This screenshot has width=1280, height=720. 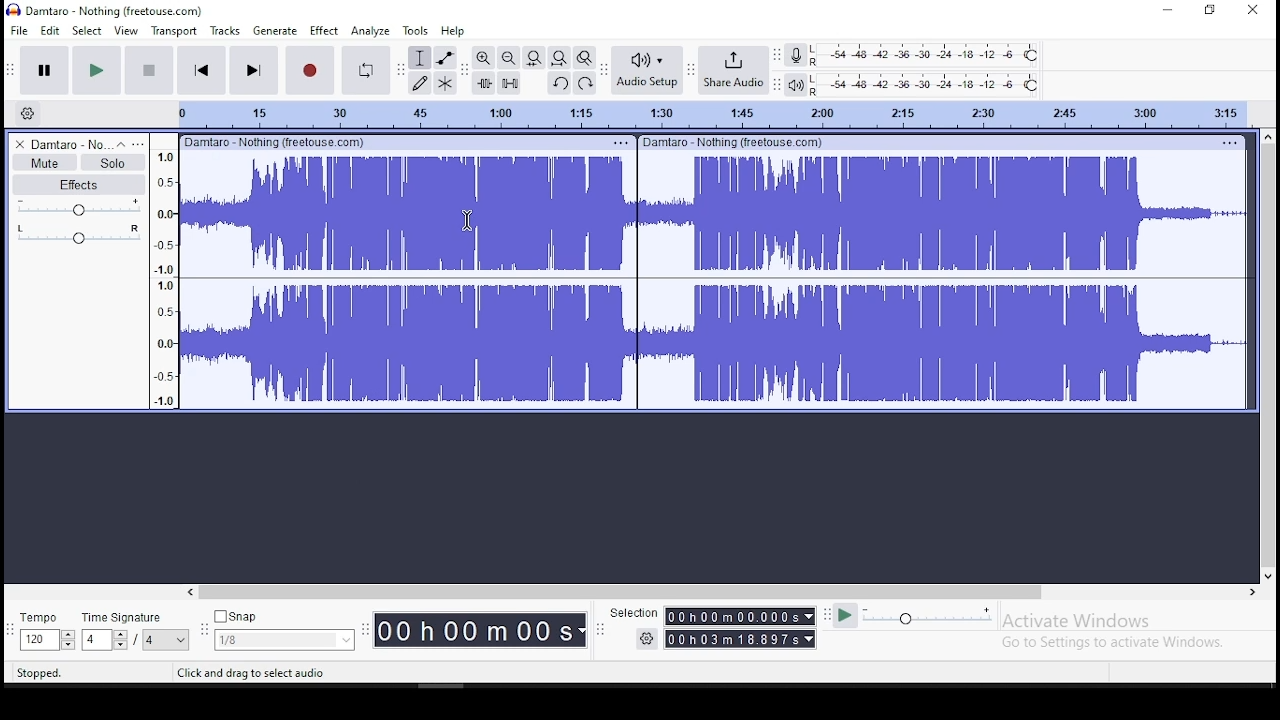 I want to click on meter, so click(x=163, y=277).